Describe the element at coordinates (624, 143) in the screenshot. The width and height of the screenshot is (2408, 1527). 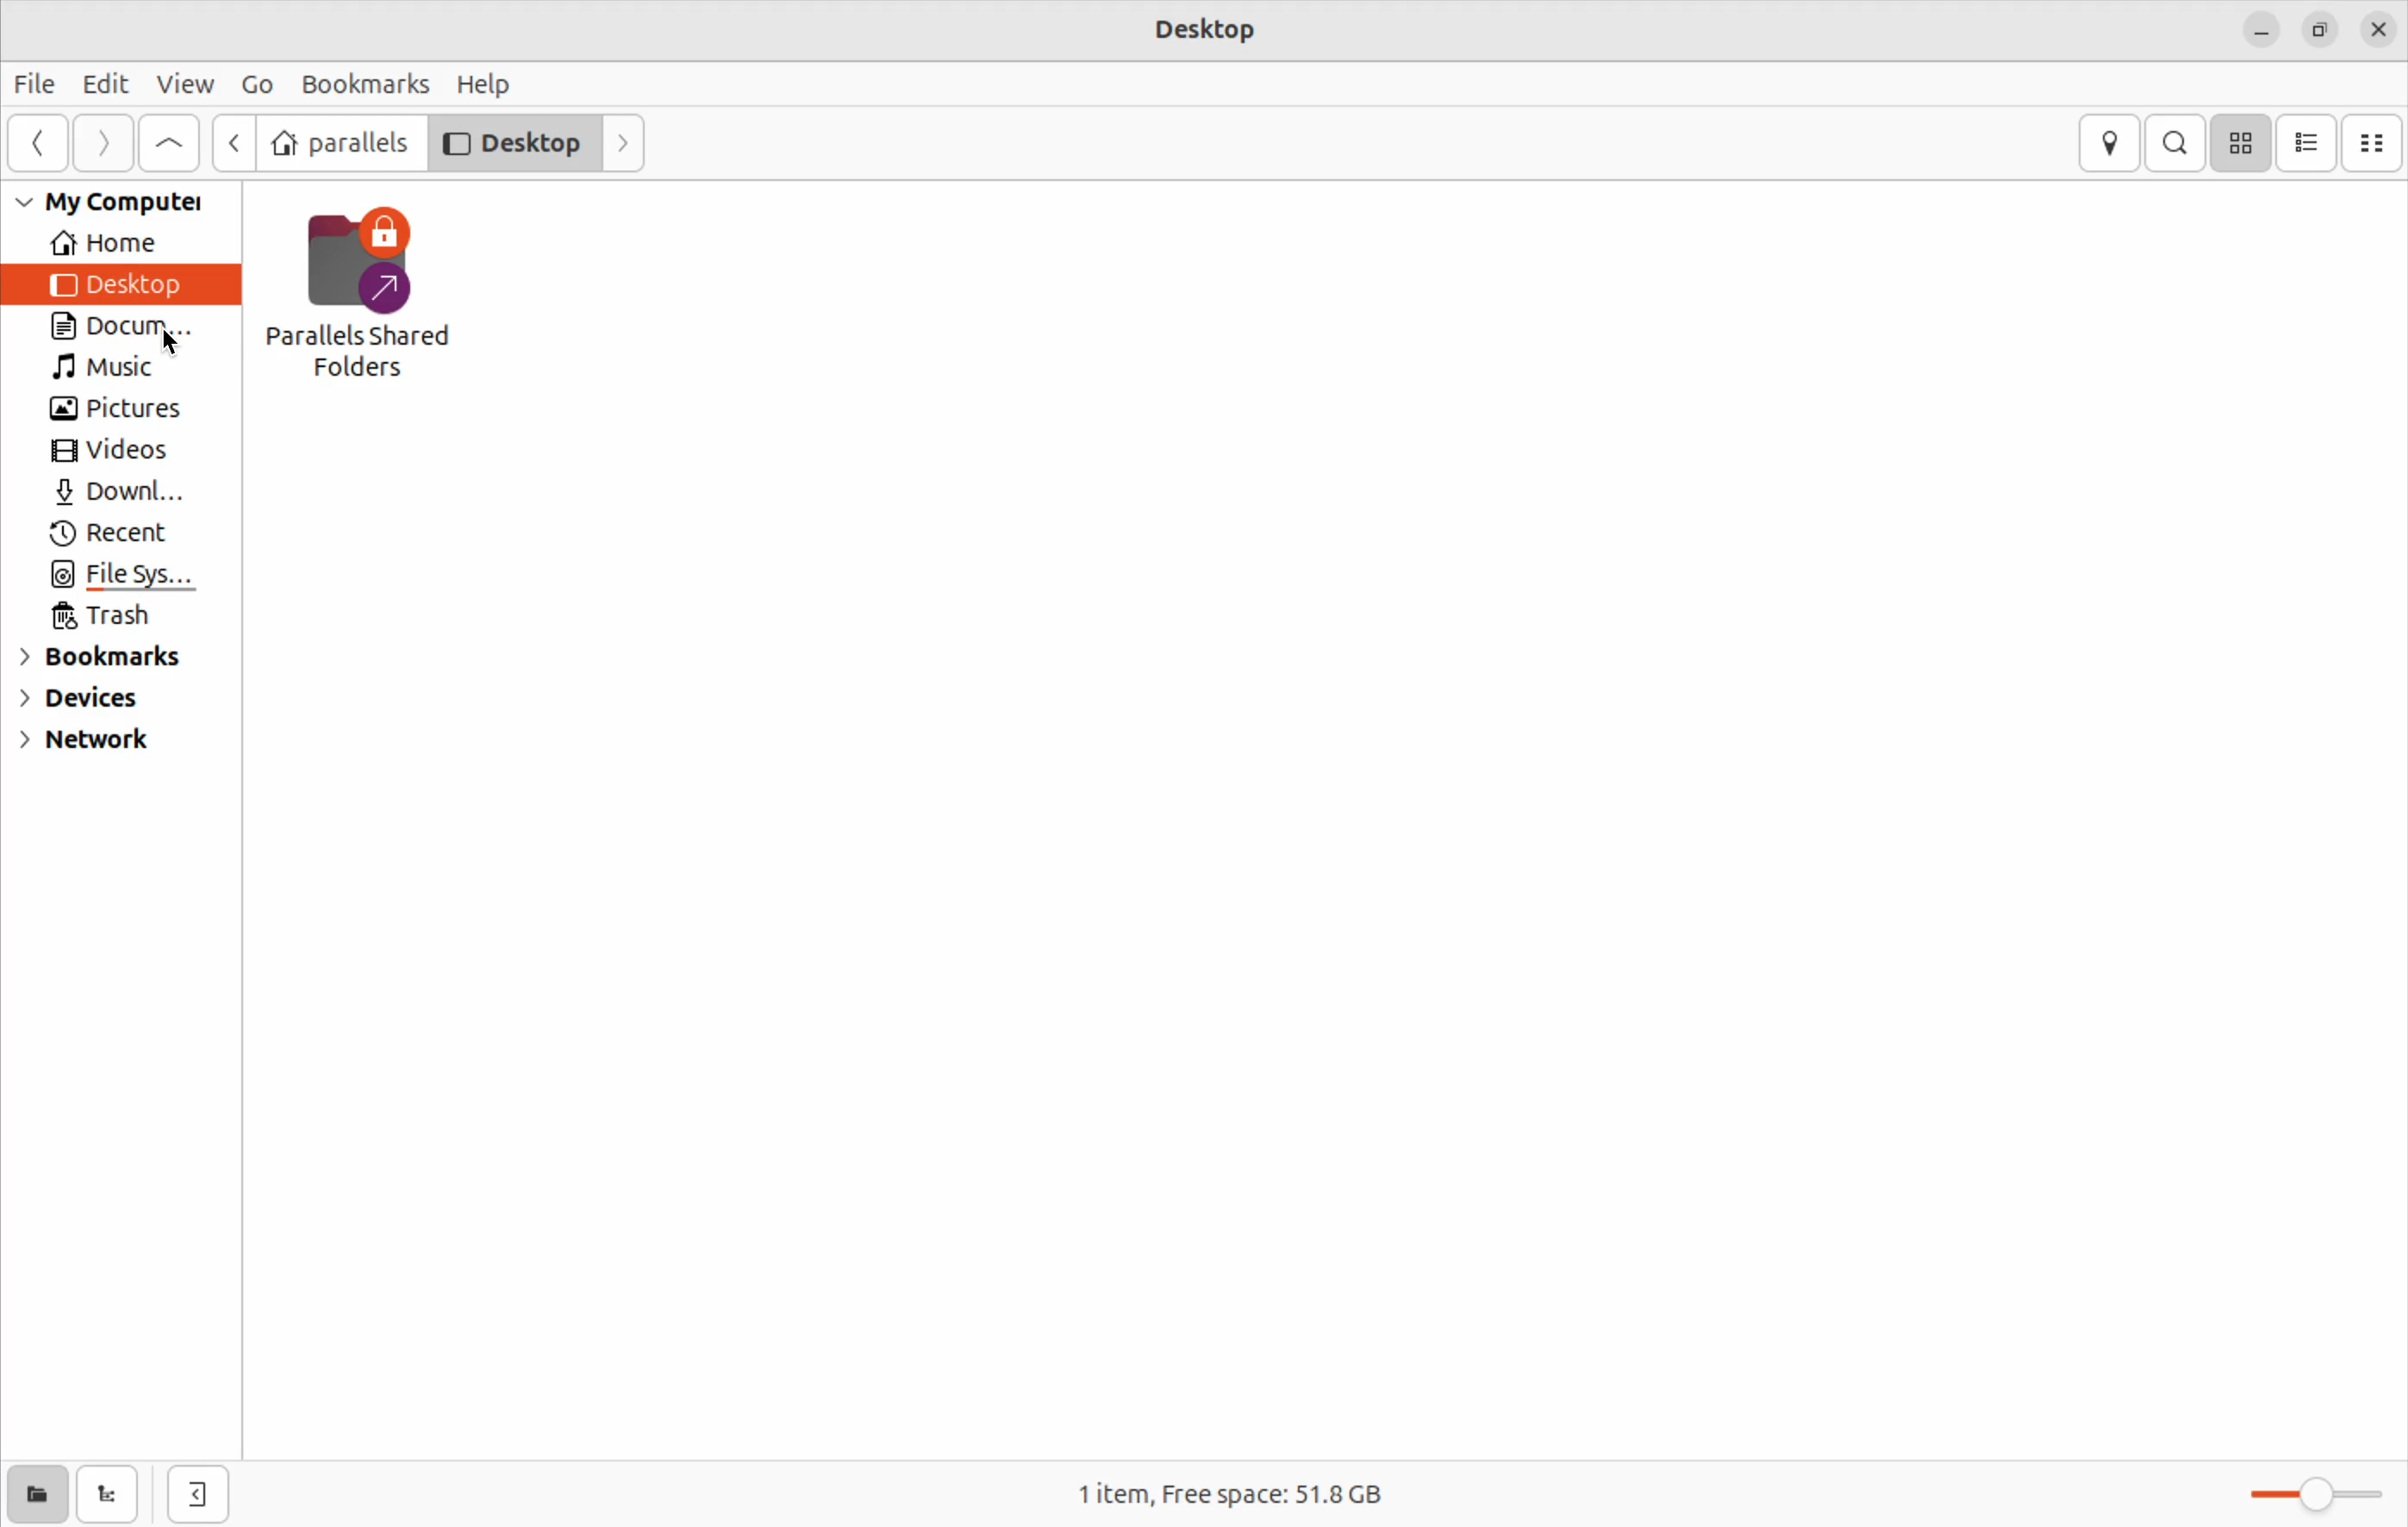
I see `Next` at that location.